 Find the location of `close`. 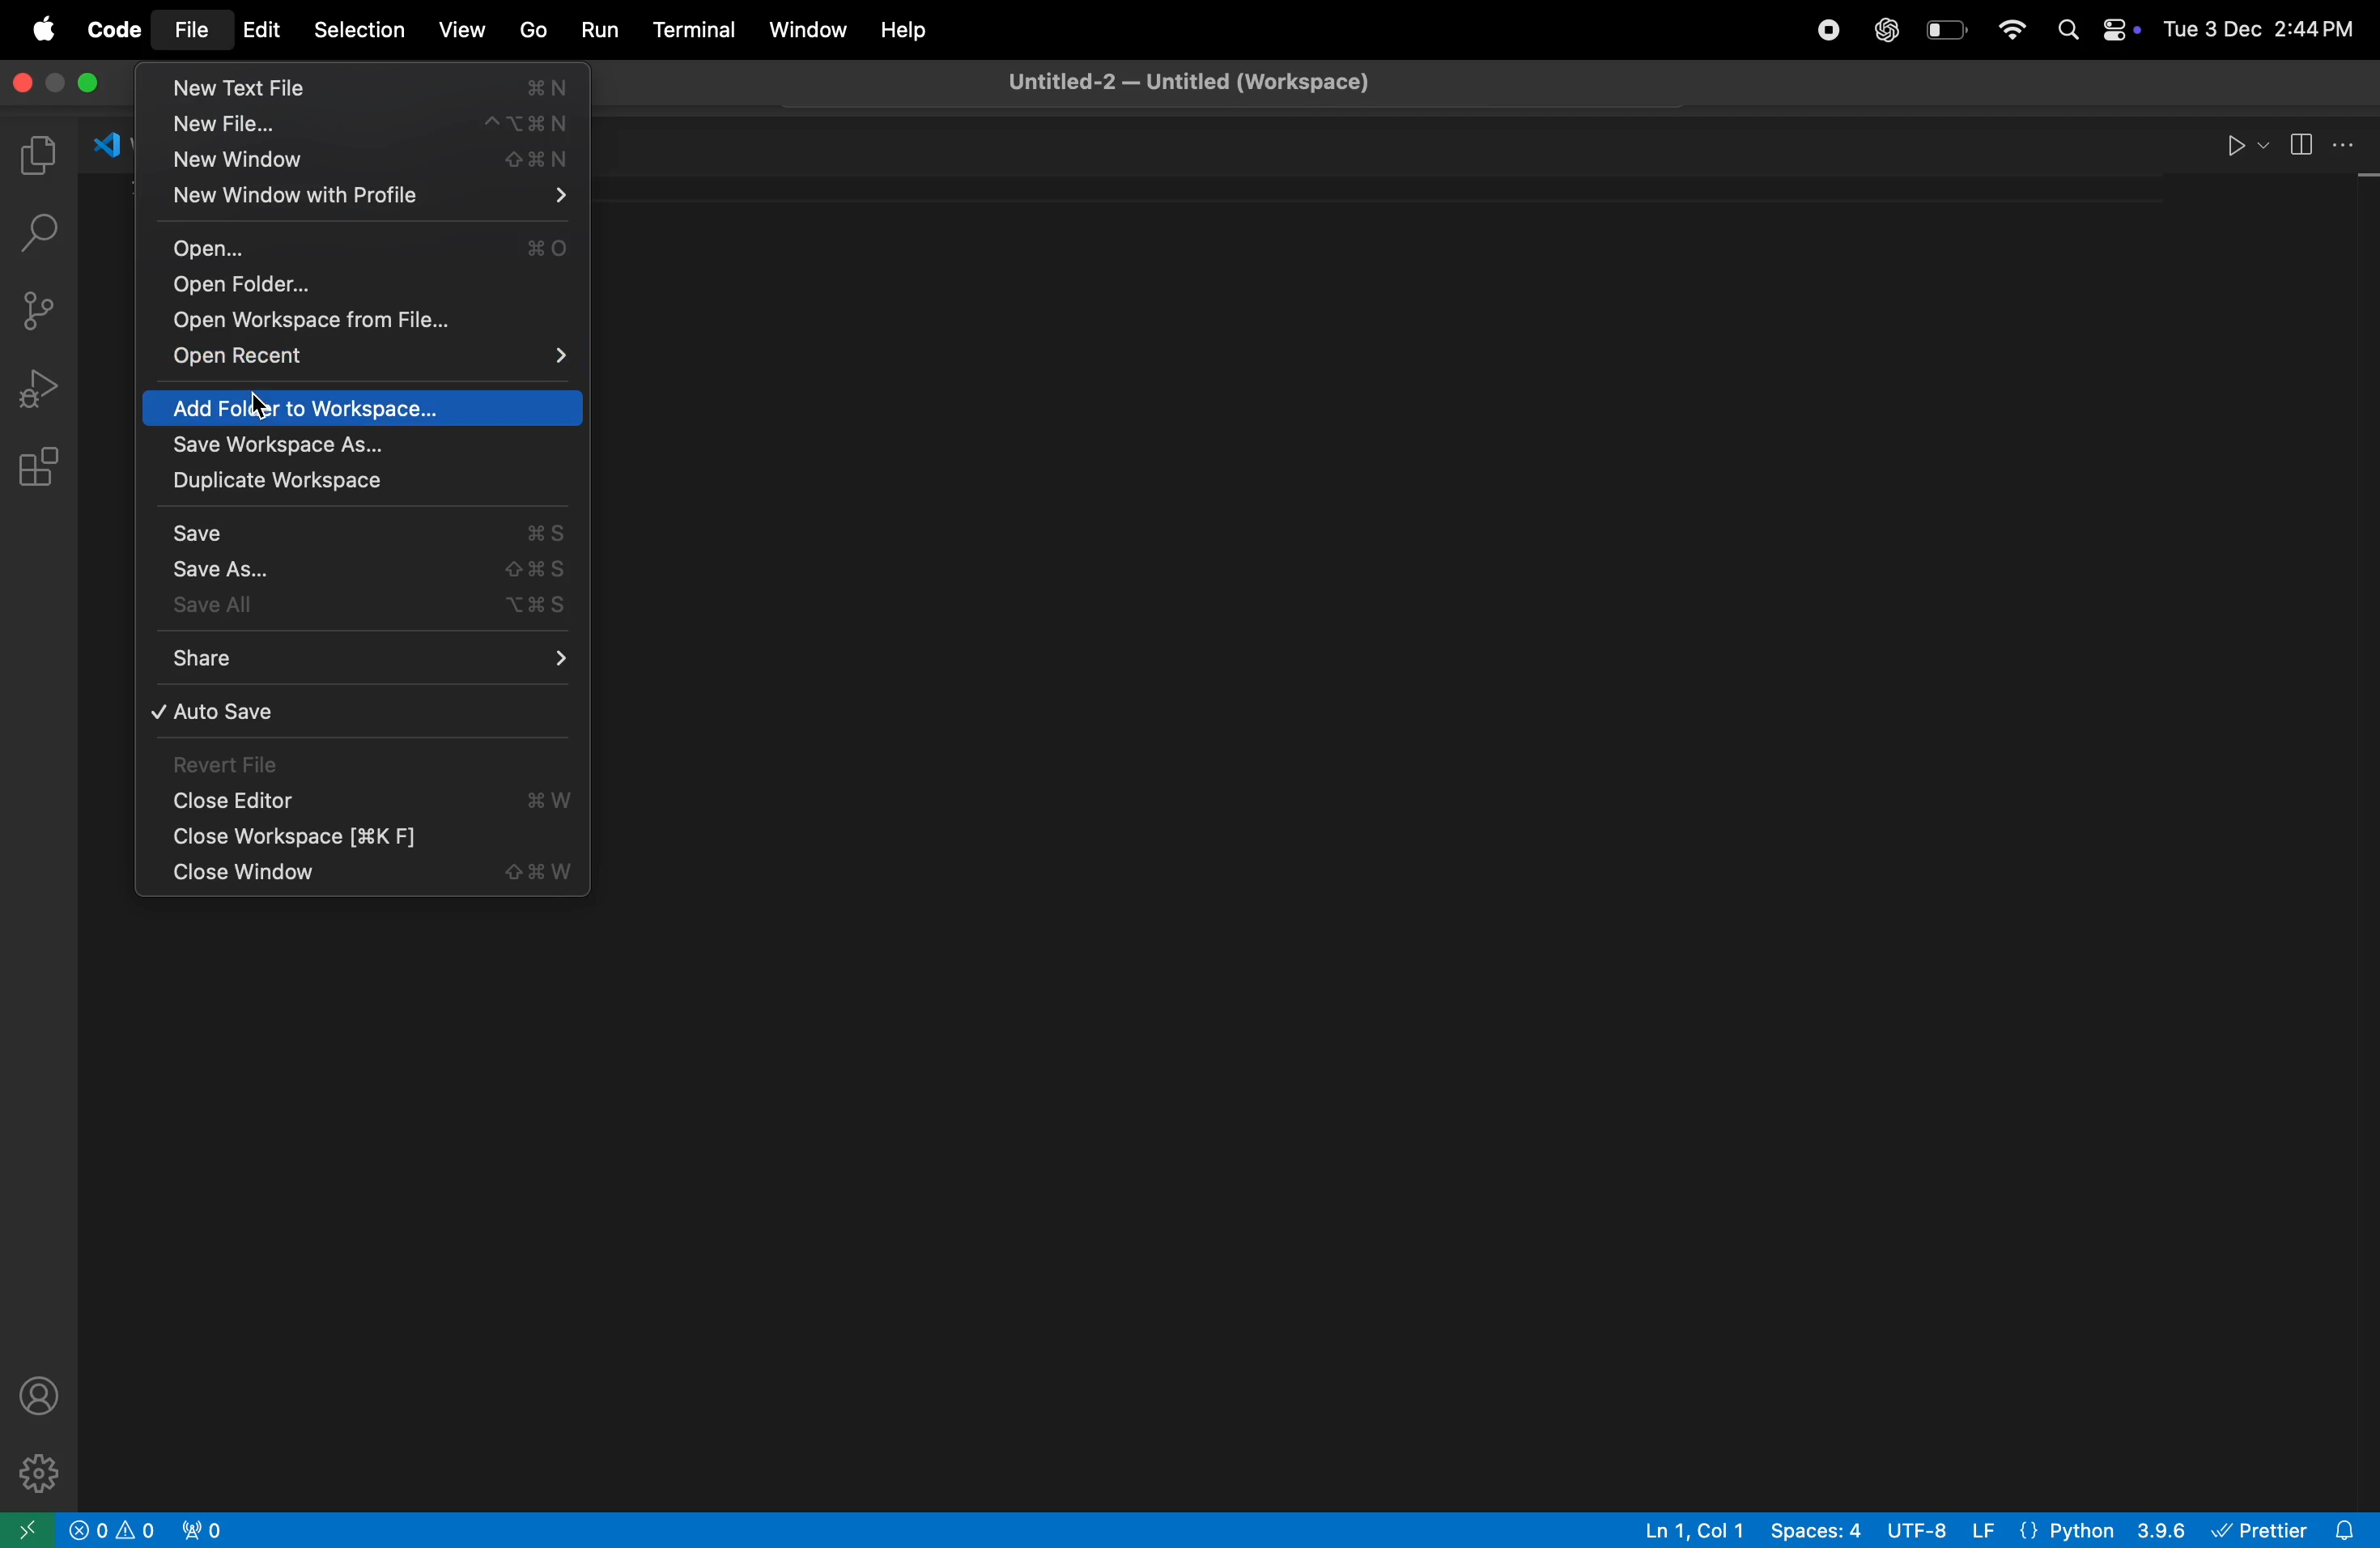

close is located at coordinates (20, 84).